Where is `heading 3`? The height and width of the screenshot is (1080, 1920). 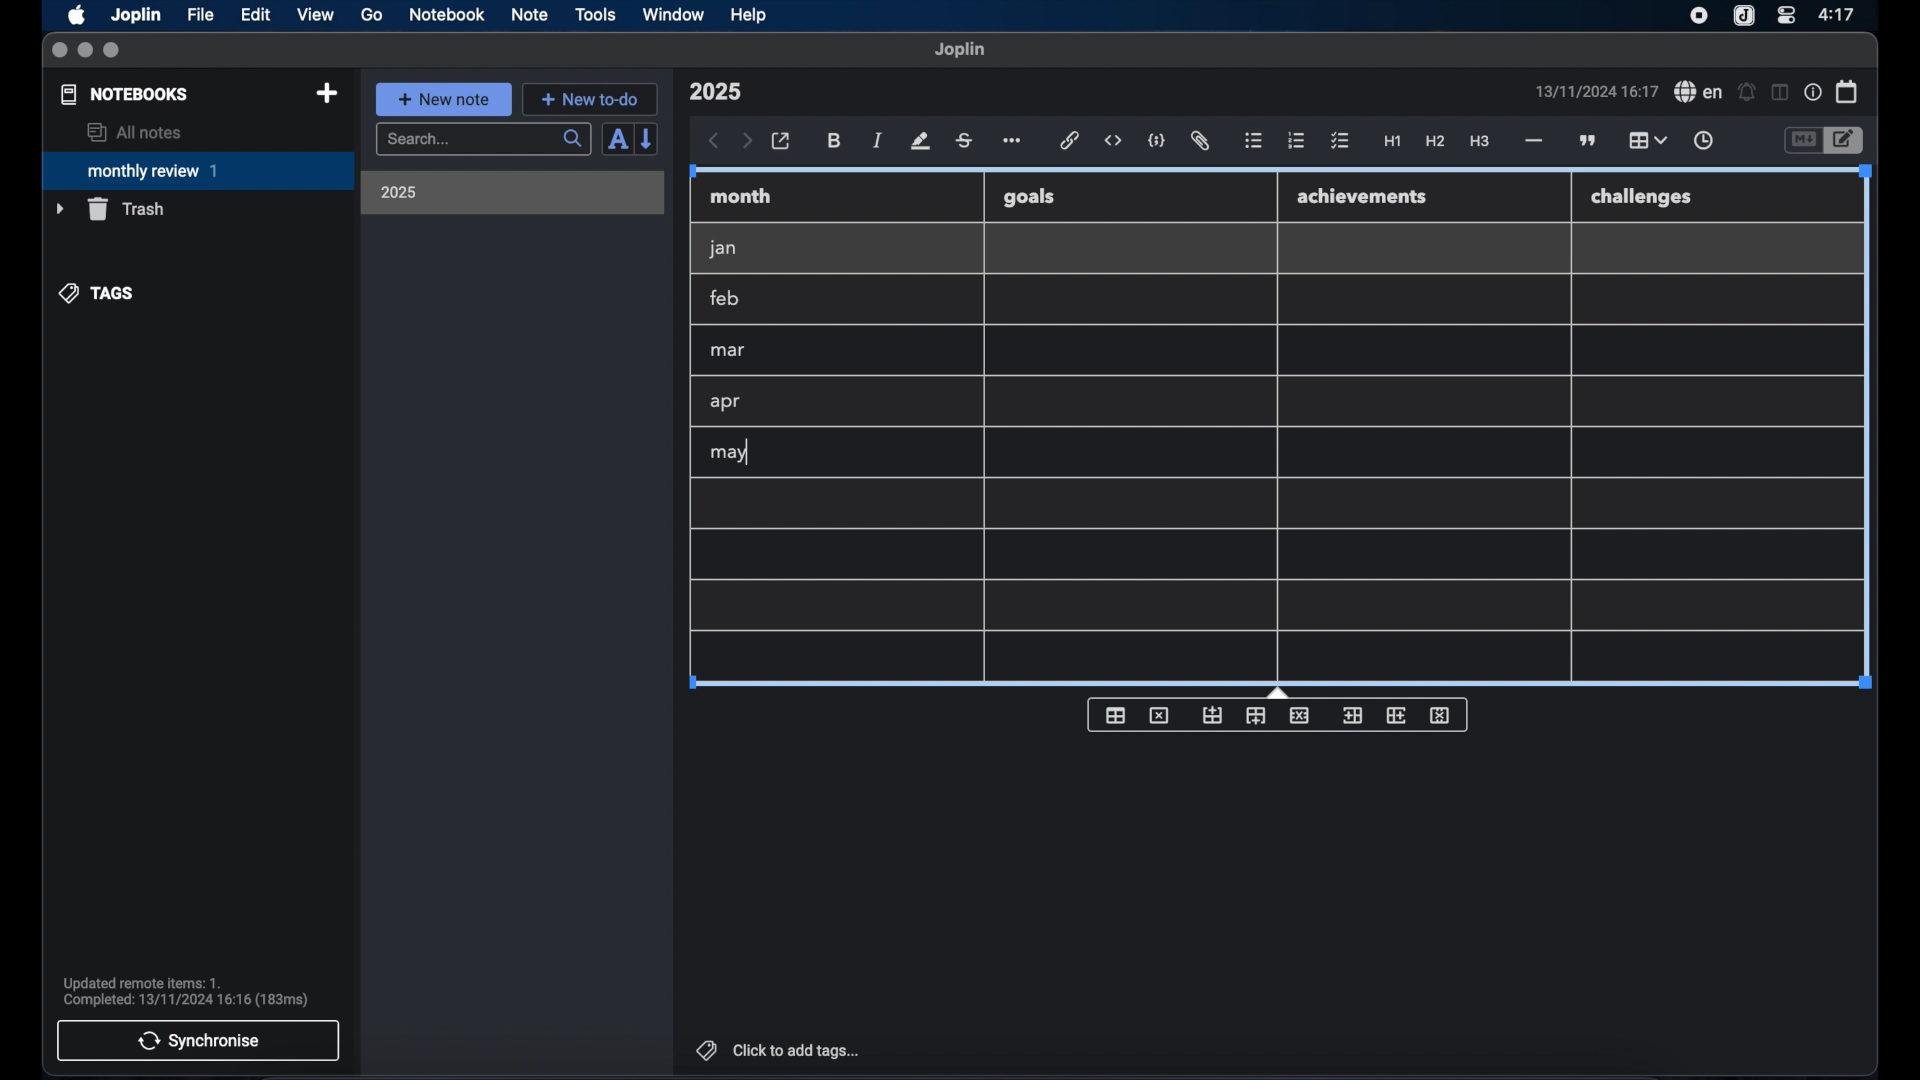
heading 3 is located at coordinates (1479, 142).